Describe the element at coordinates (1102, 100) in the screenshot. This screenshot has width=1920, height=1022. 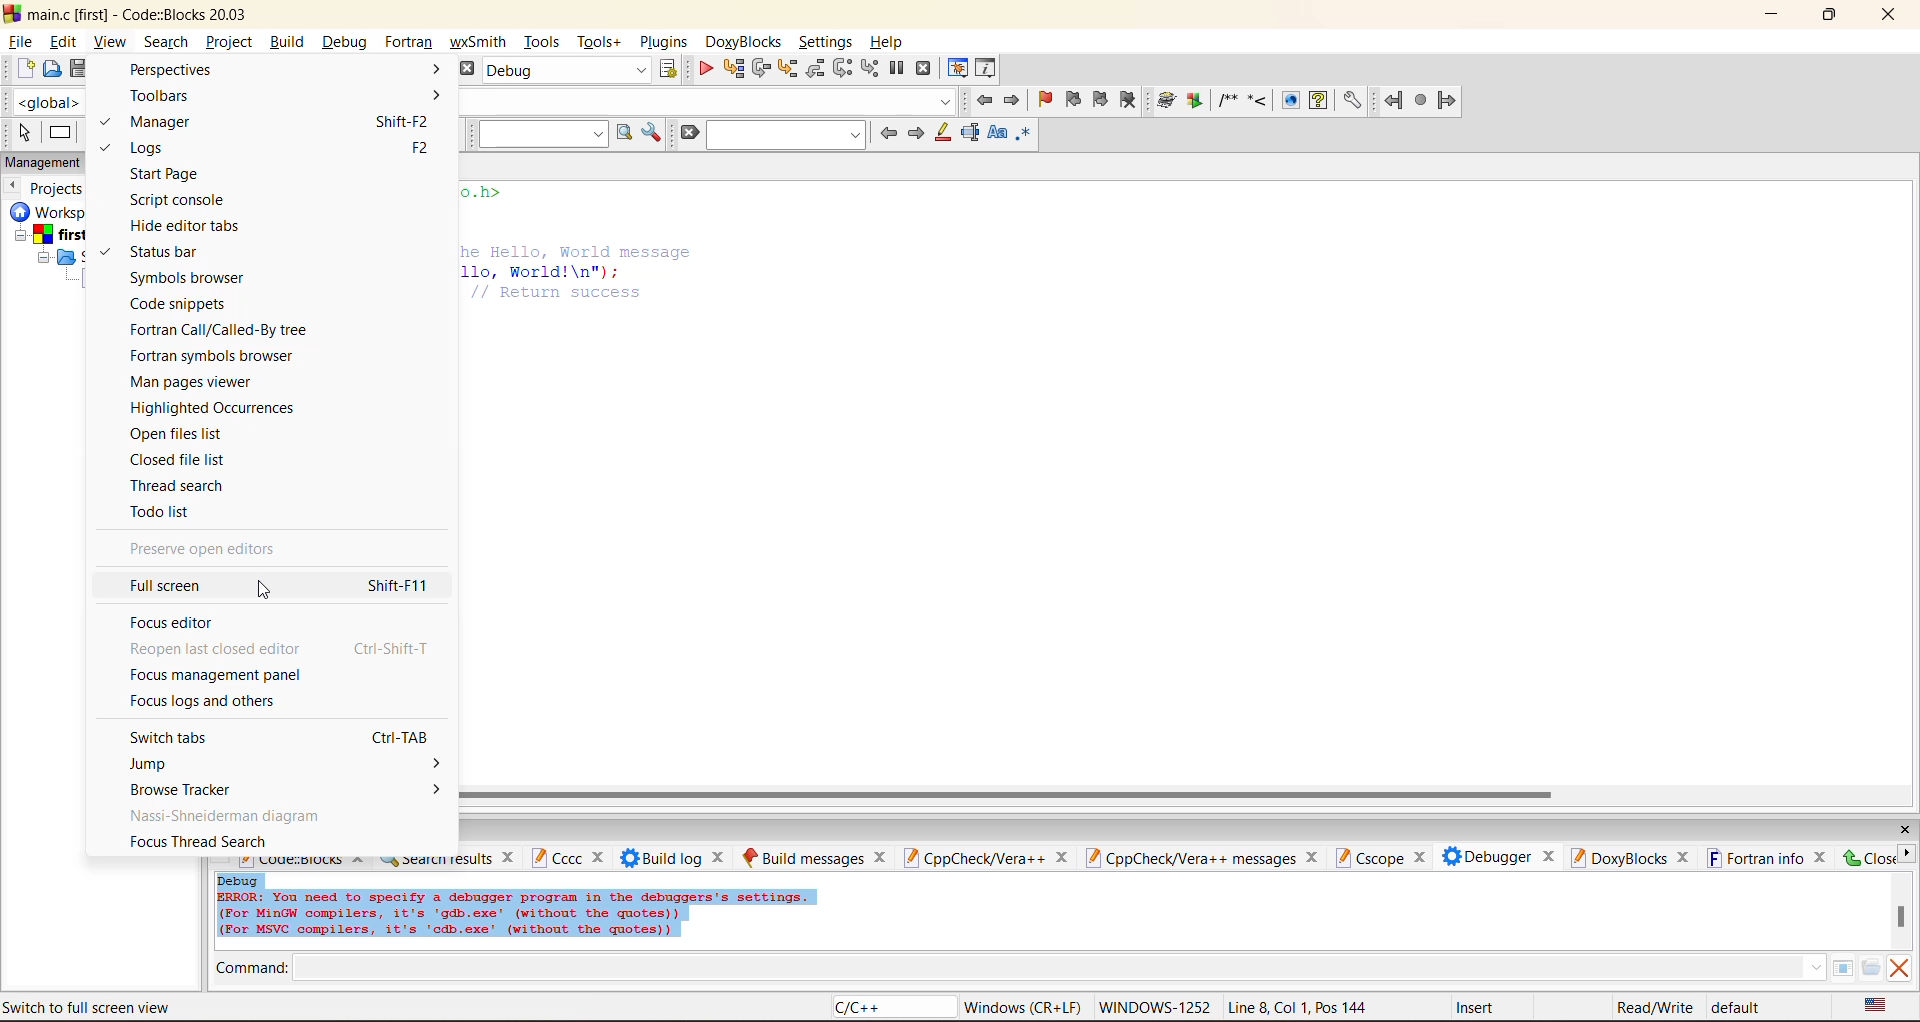
I see `next bookmark` at that location.